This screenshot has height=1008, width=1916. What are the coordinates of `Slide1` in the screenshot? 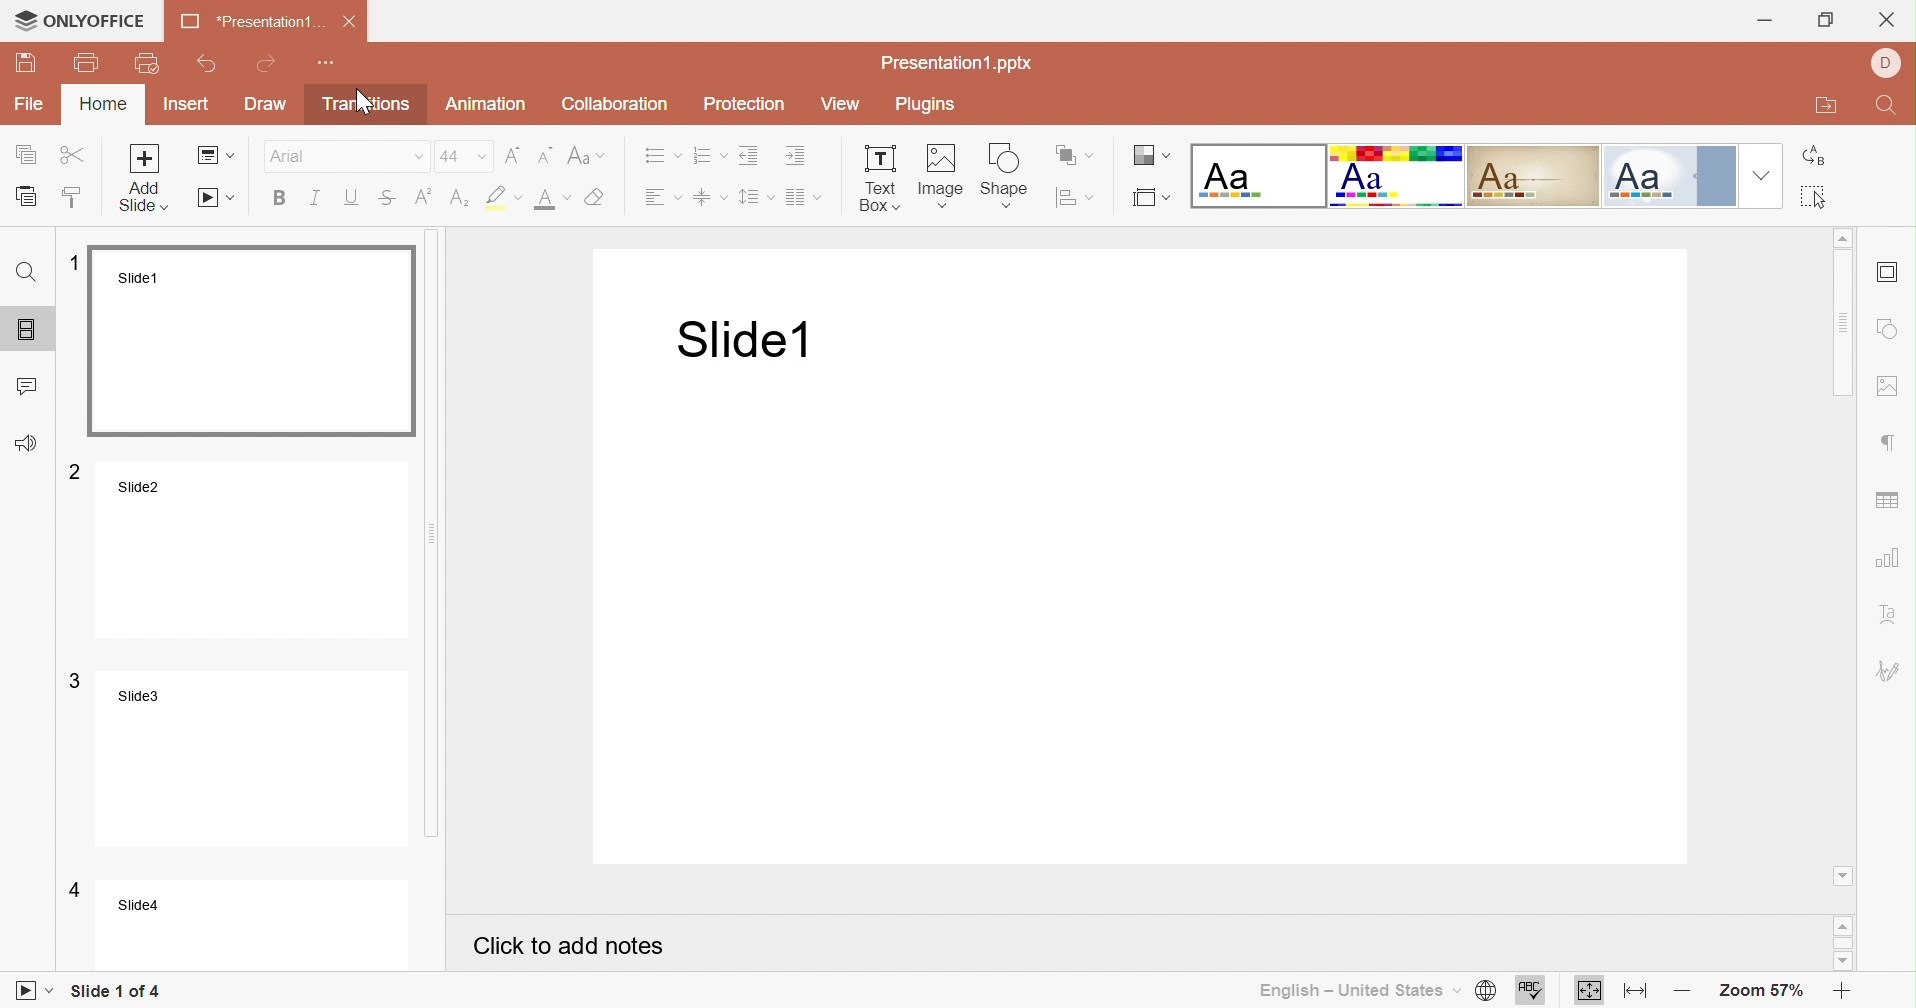 It's located at (738, 340).